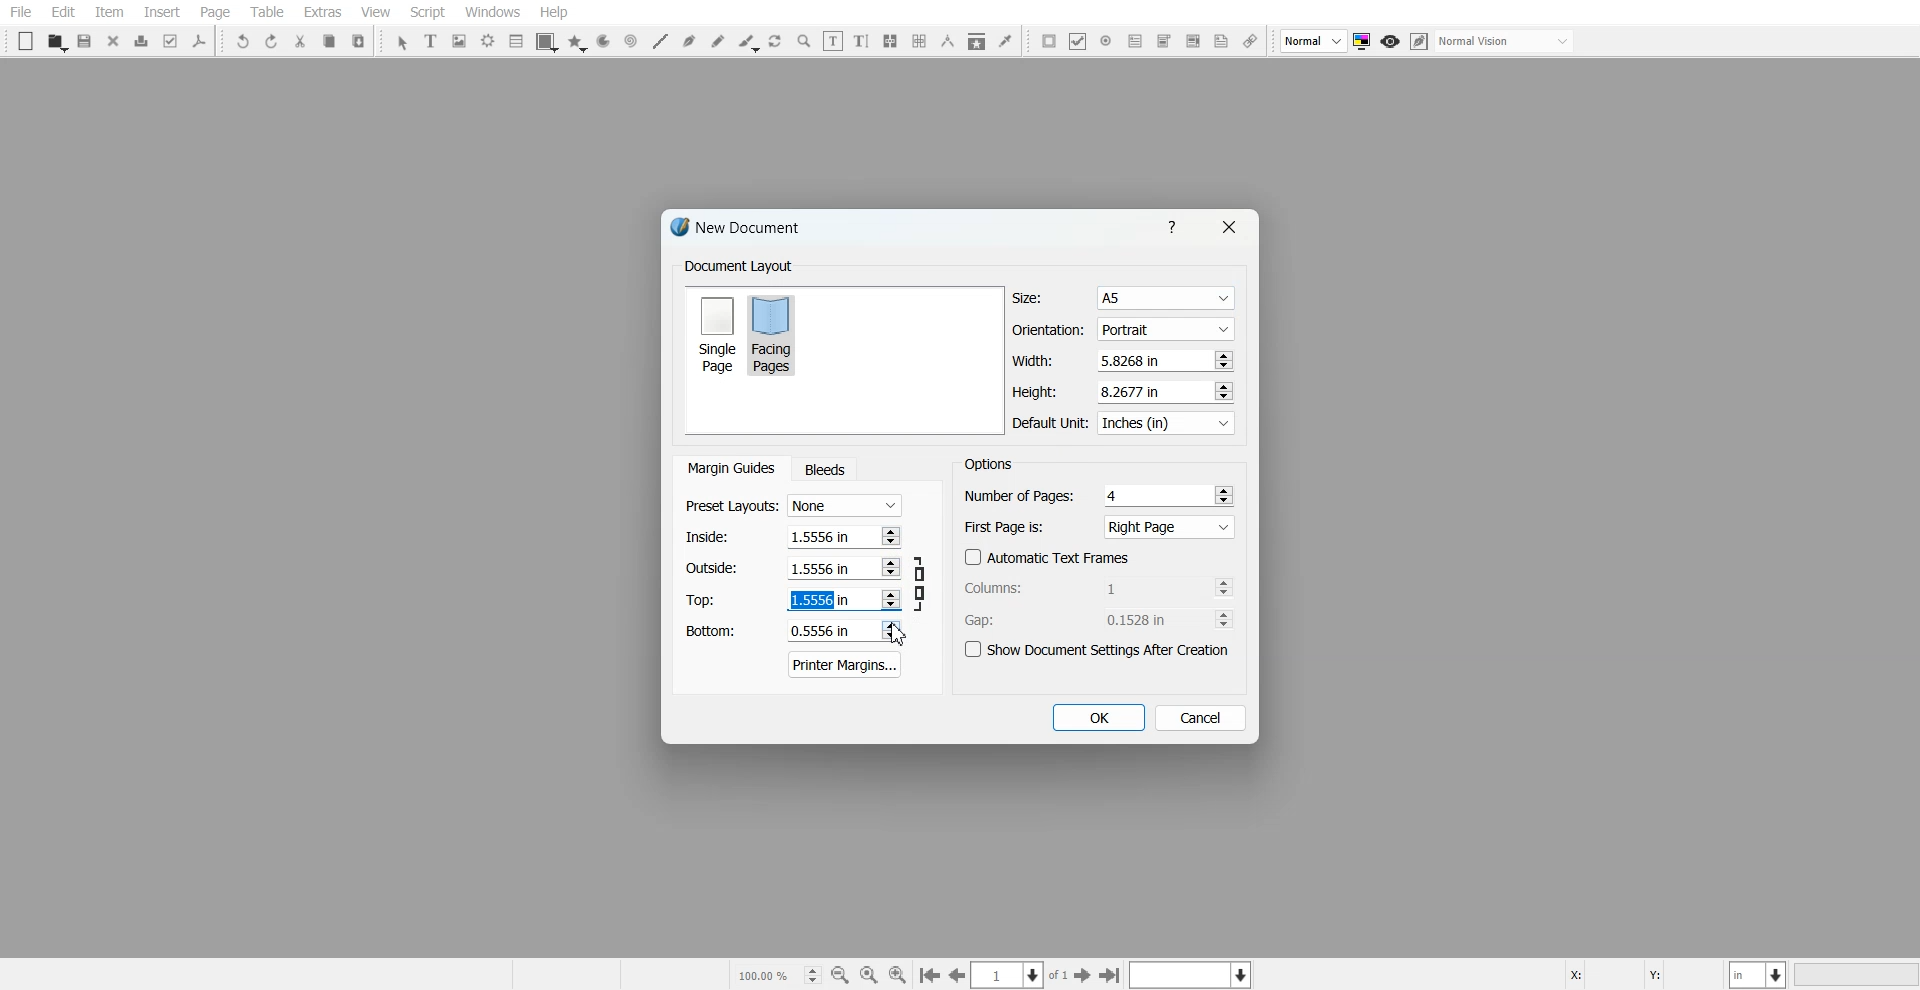 The height and width of the screenshot is (990, 1920). Describe the element at coordinates (1049, 40) in the screenshot. I see `PDF Push button` at that location.